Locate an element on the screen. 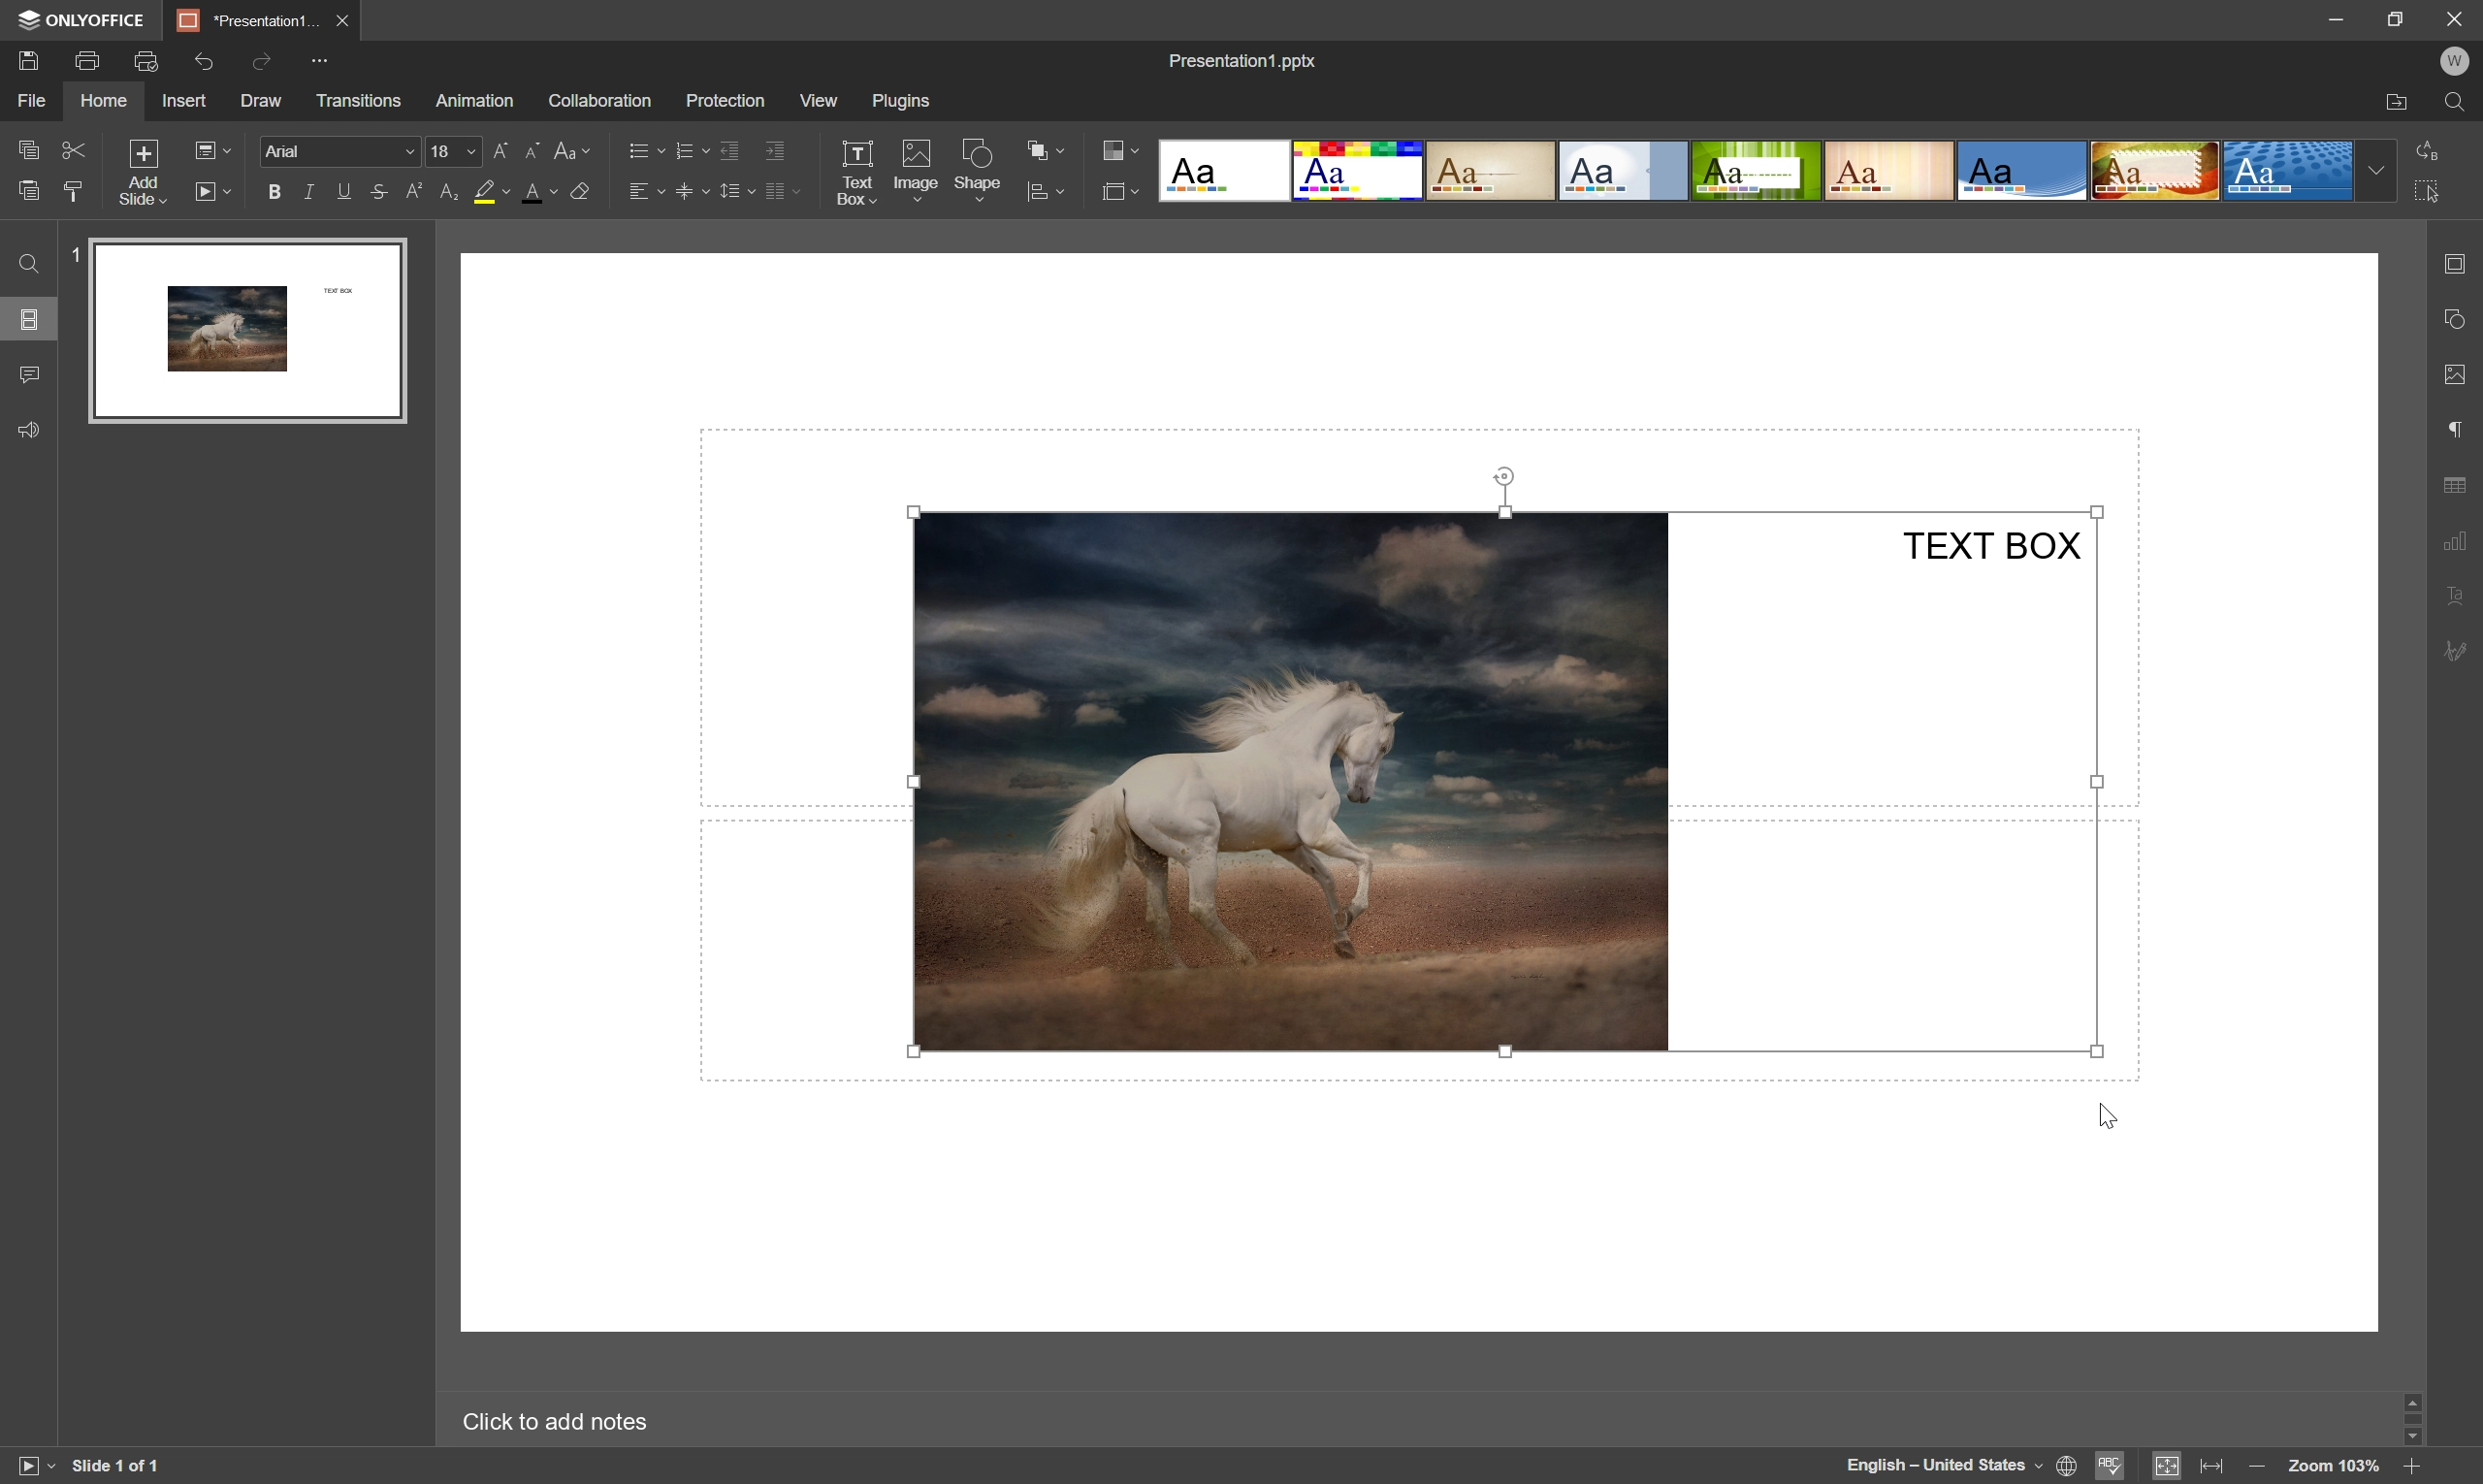 The image size is (2483, 1484). W is located at coordinates (2455, 61).